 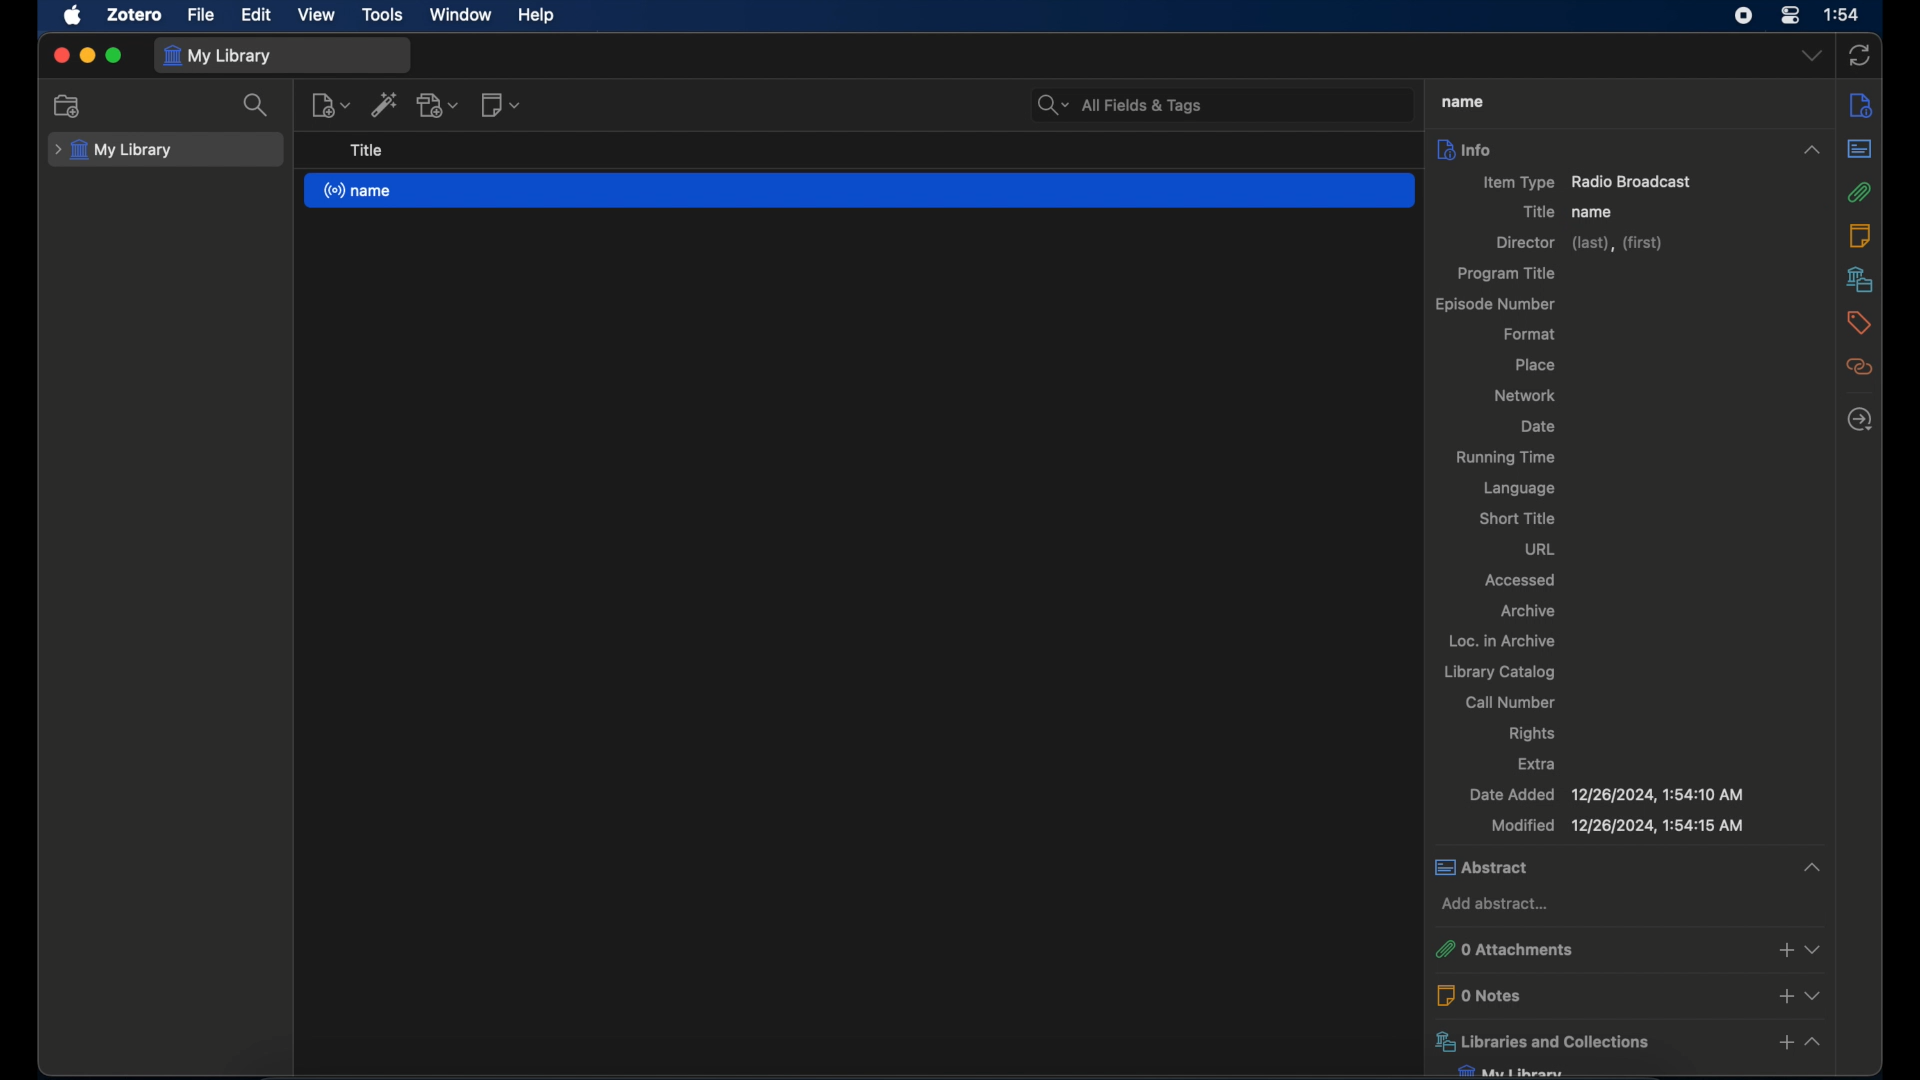 I want to click on add attachment, so click(x=438, y=104).